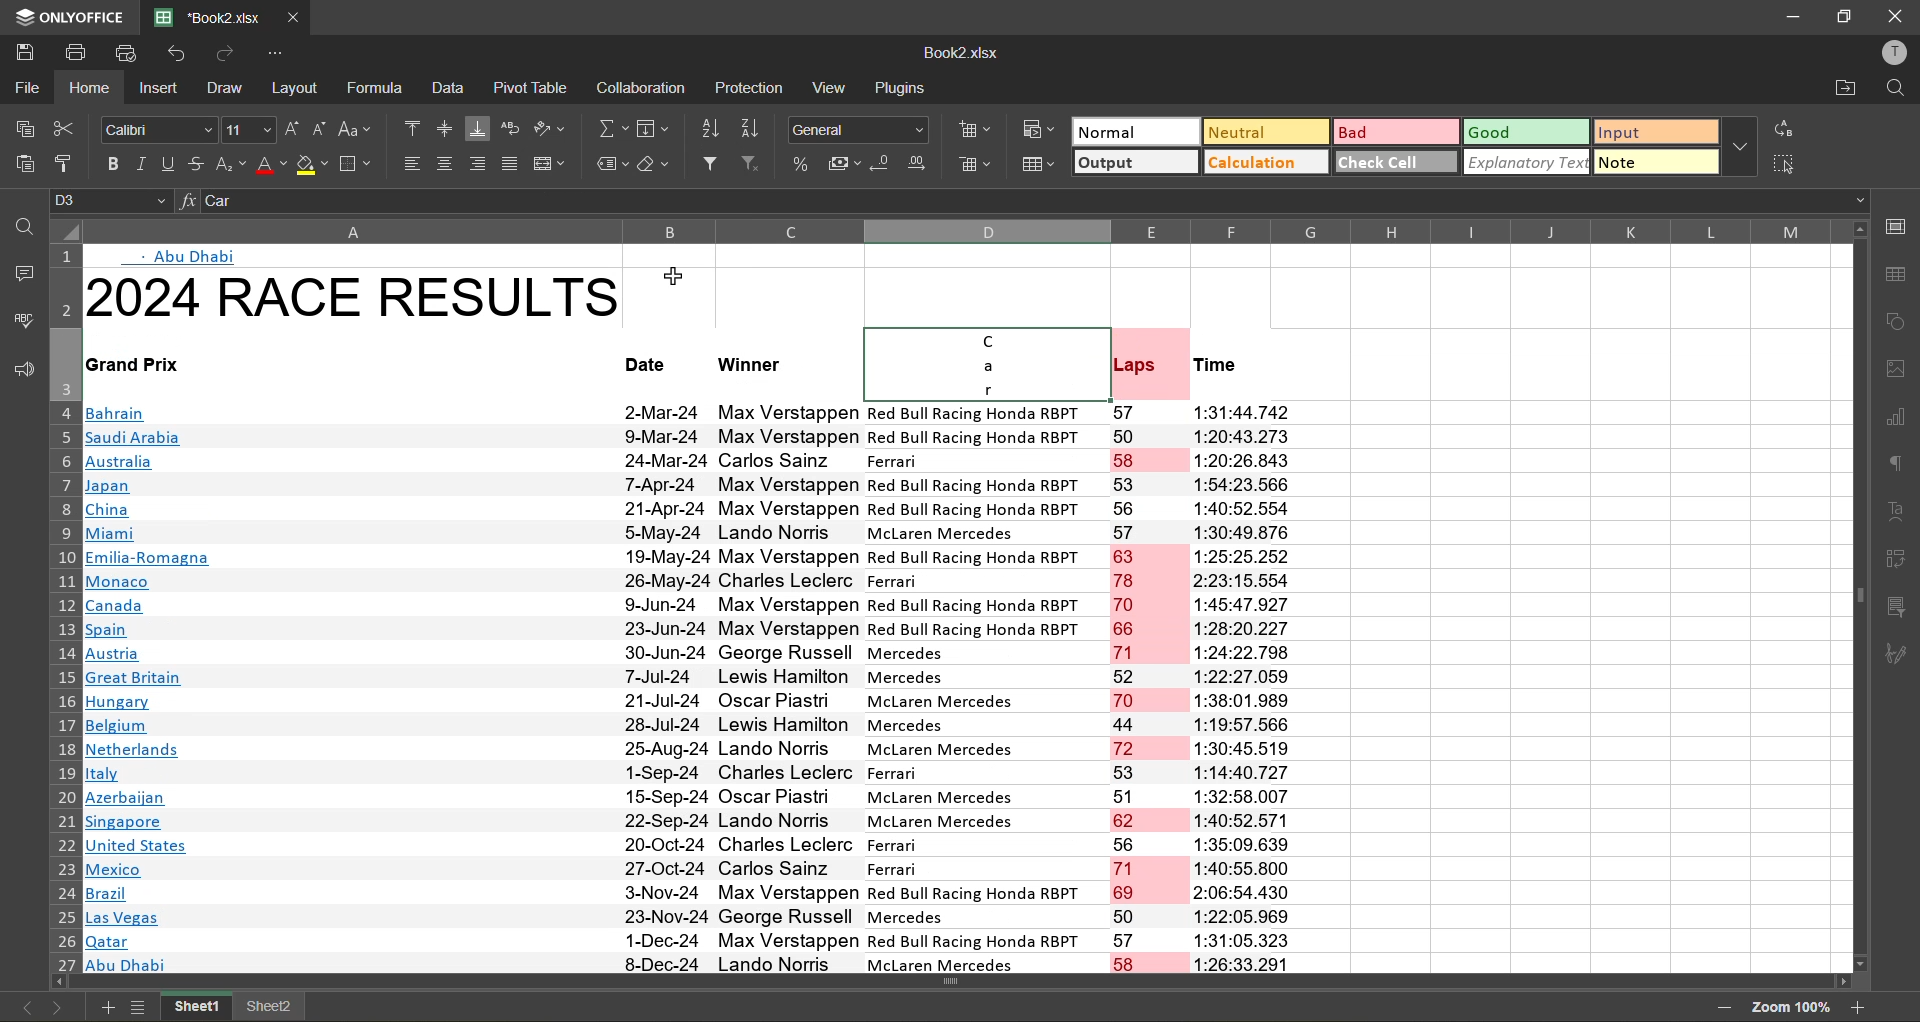 Image resolution: width=1920 pixels, height=1022 pixels. I want to click on copy, so click(23, 129).